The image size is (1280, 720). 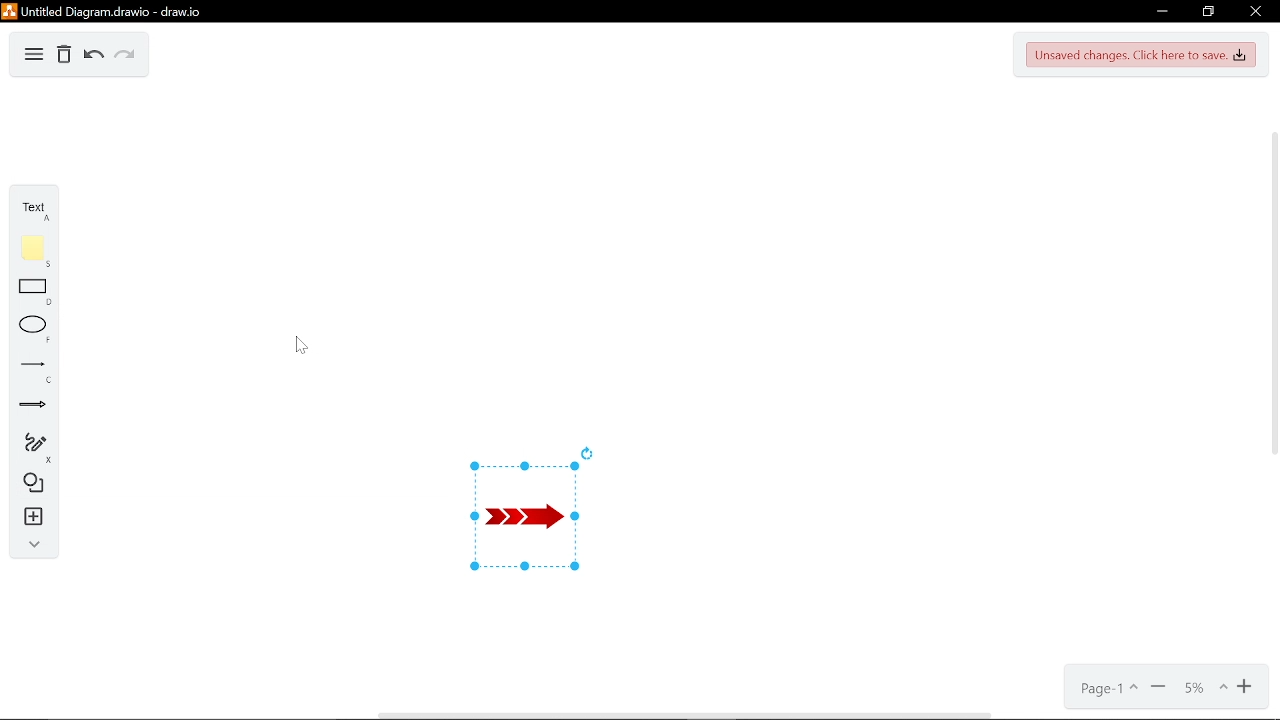 What do you see at coordinates (118, 11) in the screenshot?
I see `Current window` at bounding box center [118, 11].